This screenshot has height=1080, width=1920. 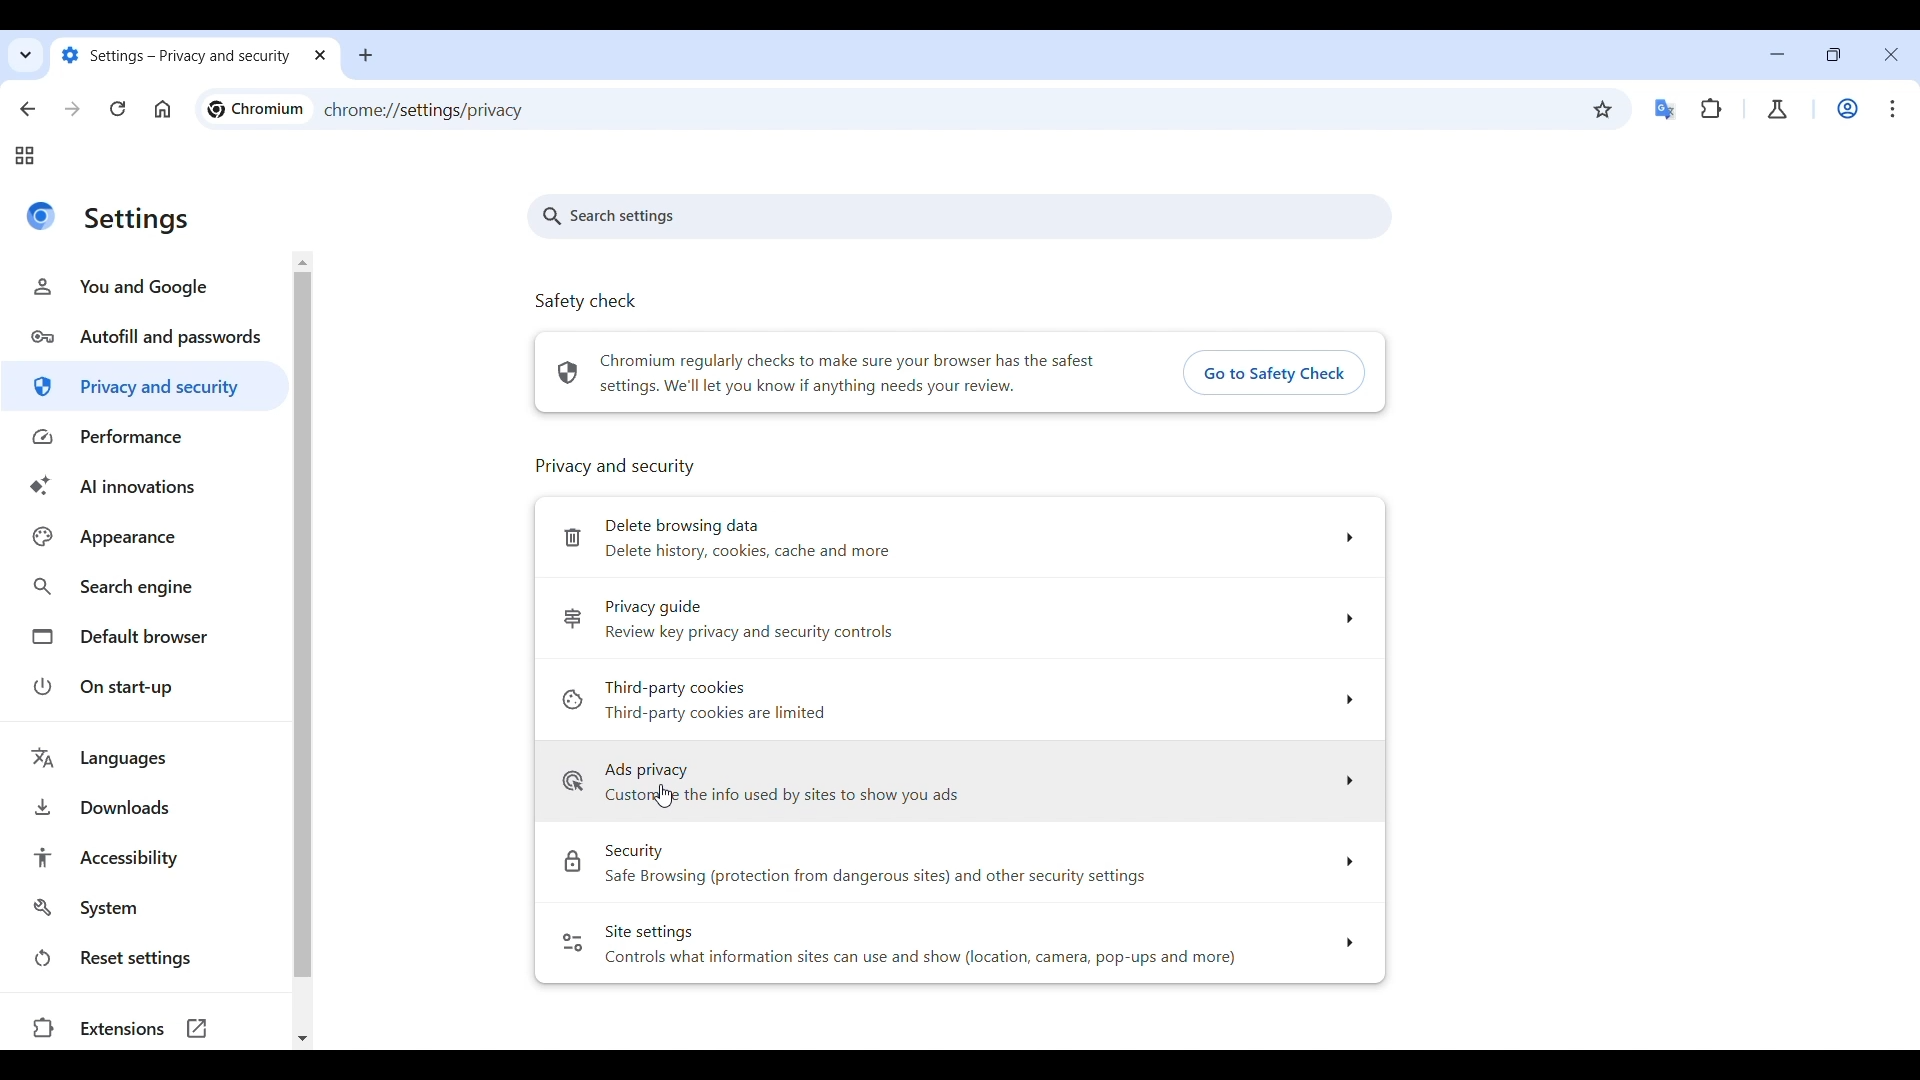 I want to click on Go back, so click(x=27, y=109).